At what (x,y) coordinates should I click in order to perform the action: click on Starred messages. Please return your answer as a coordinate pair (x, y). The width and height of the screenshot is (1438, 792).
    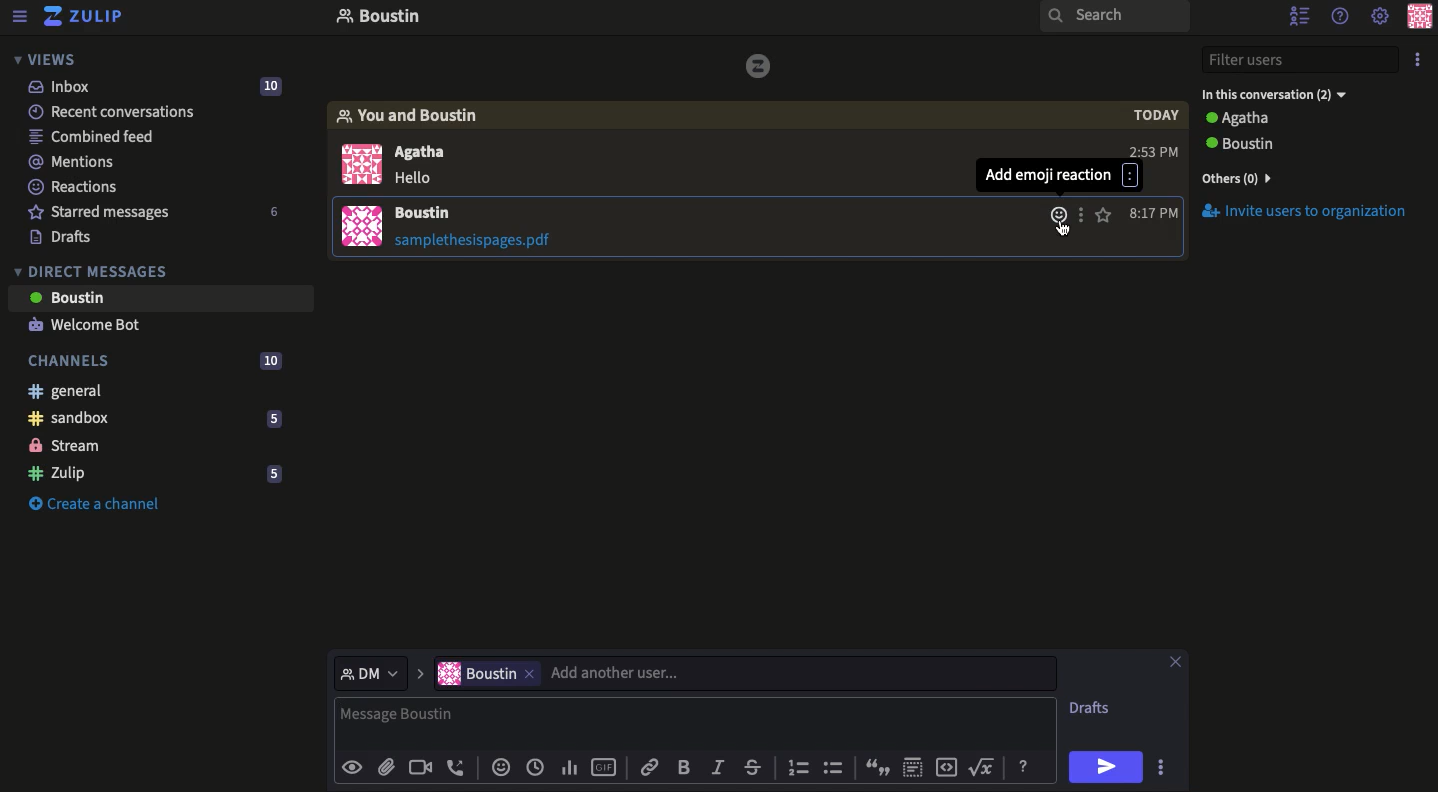
    Looking at the image, I should click on (155, 213).